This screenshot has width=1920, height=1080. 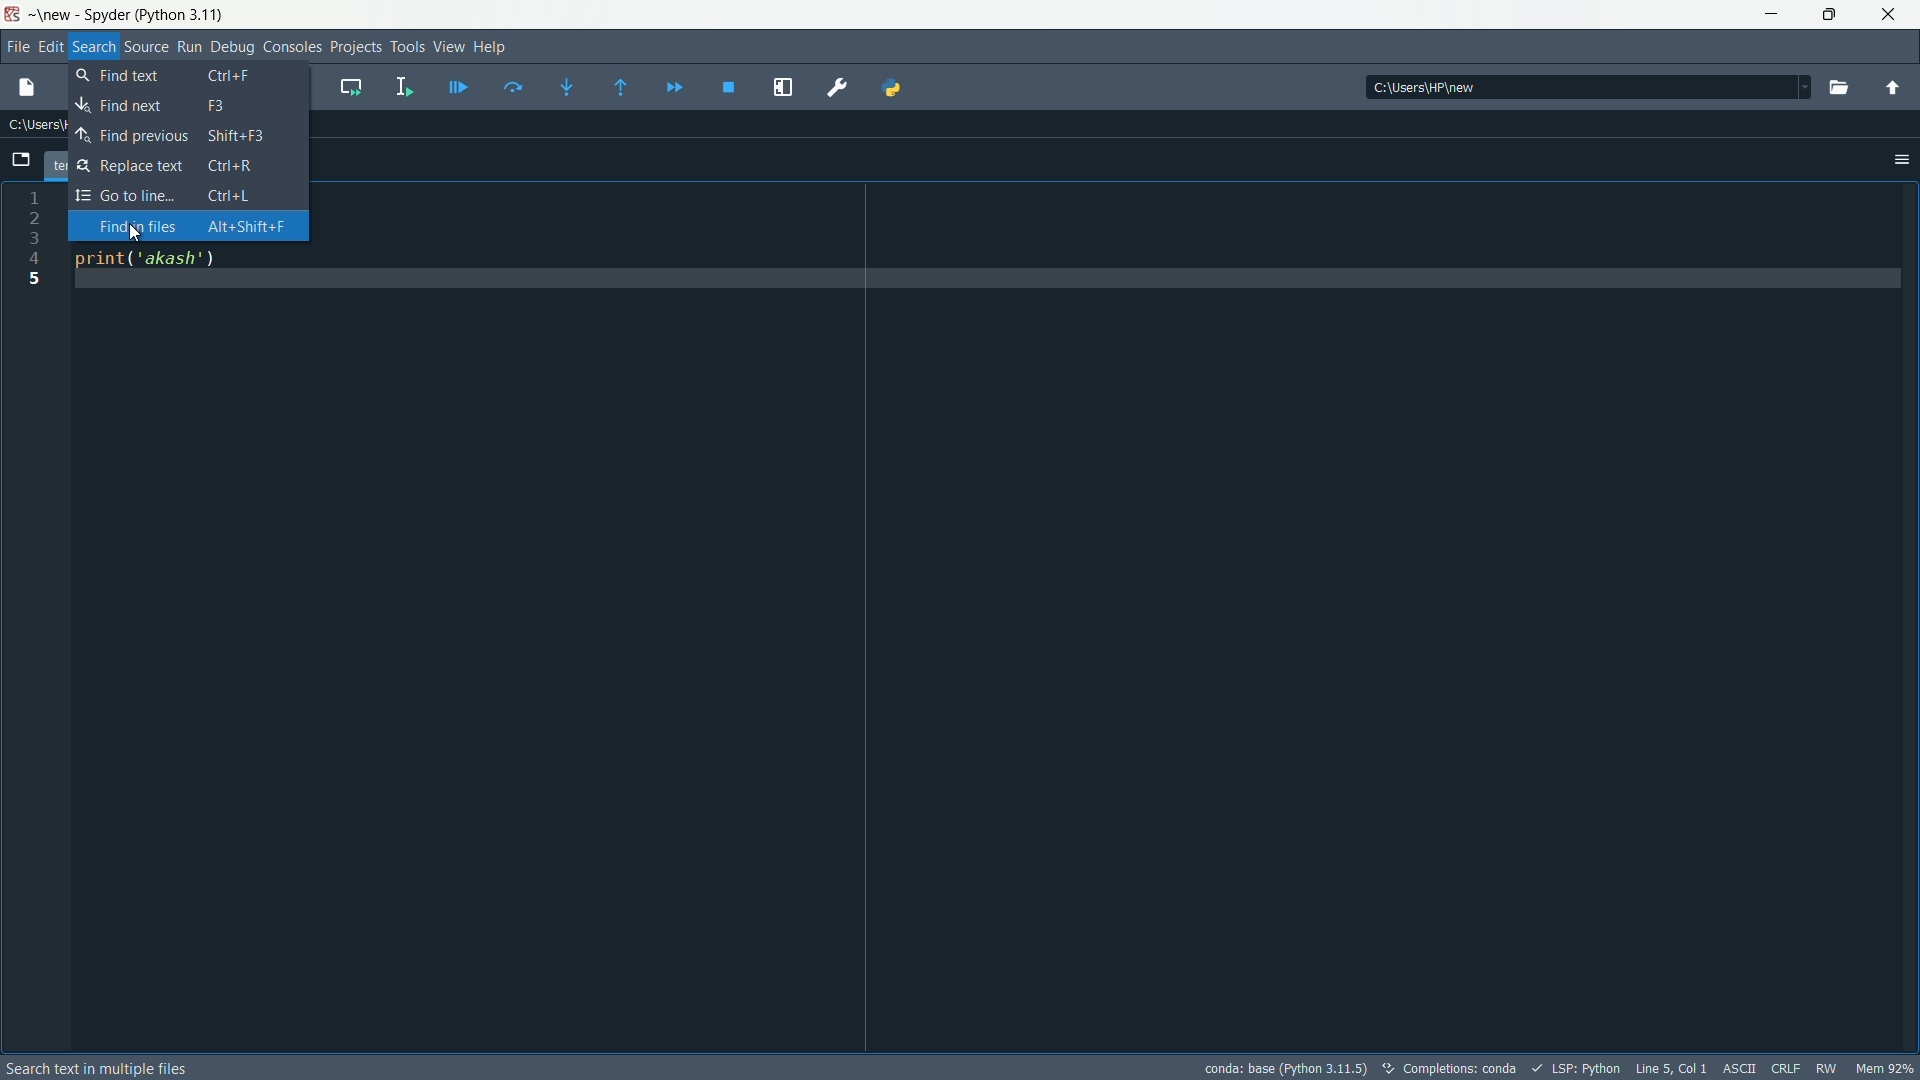 I want to click on Debug Menu, so click(x=231, y=47).